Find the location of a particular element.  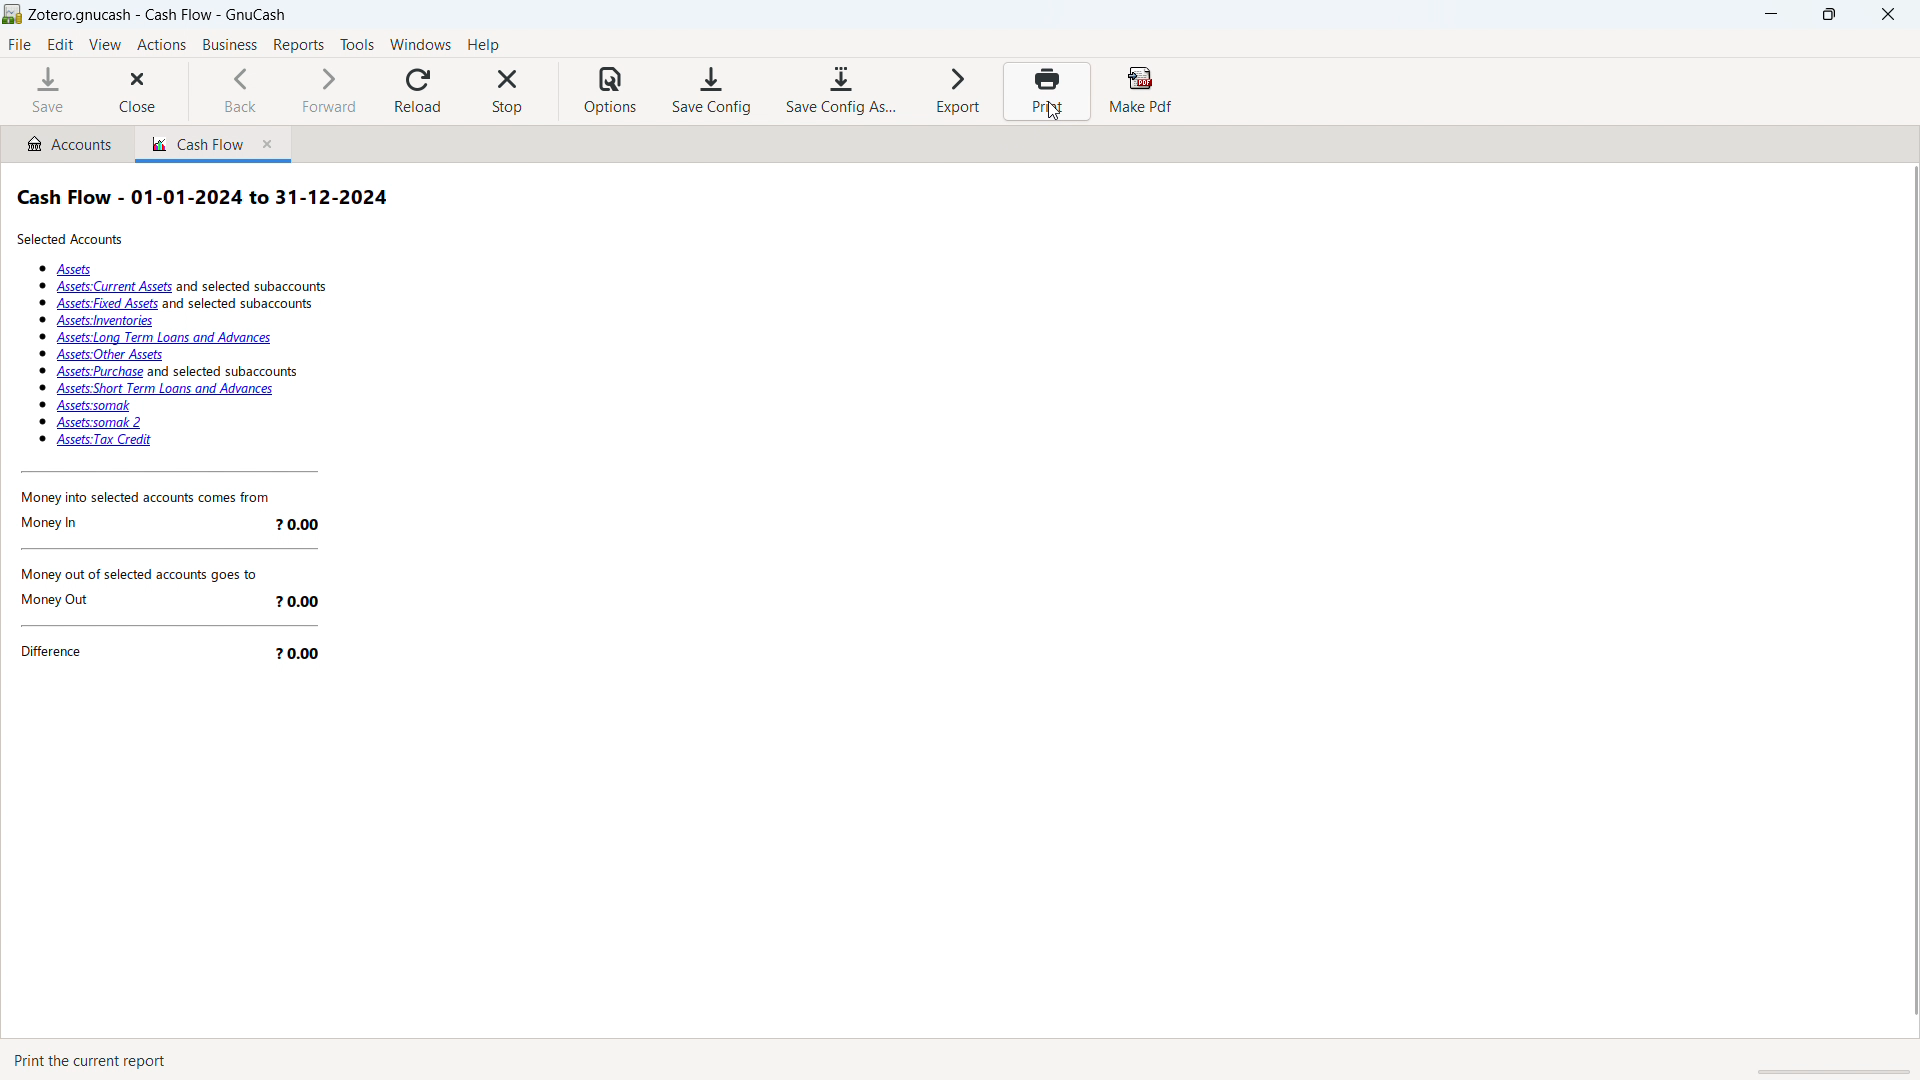

view is located at coordinates (106, 44).